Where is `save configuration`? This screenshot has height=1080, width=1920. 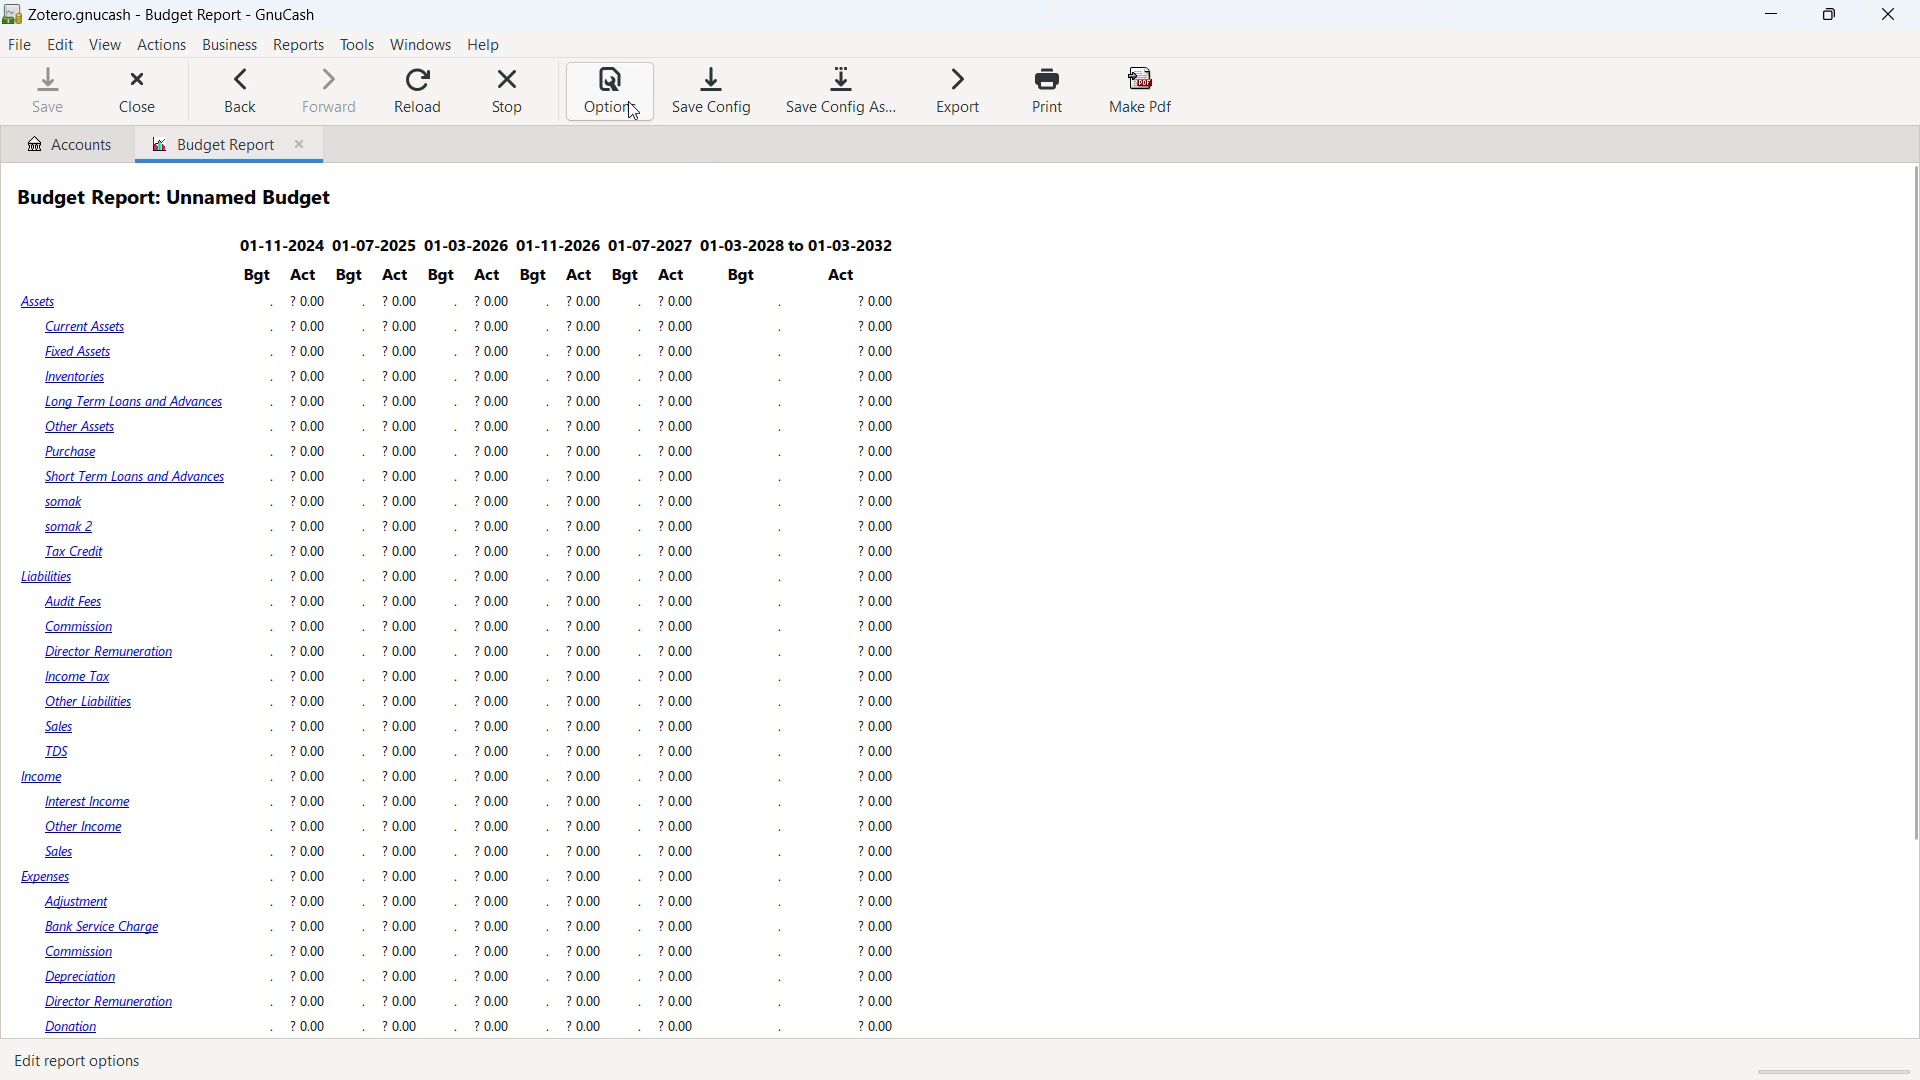 save configuration is located at coordinates (712, 91).